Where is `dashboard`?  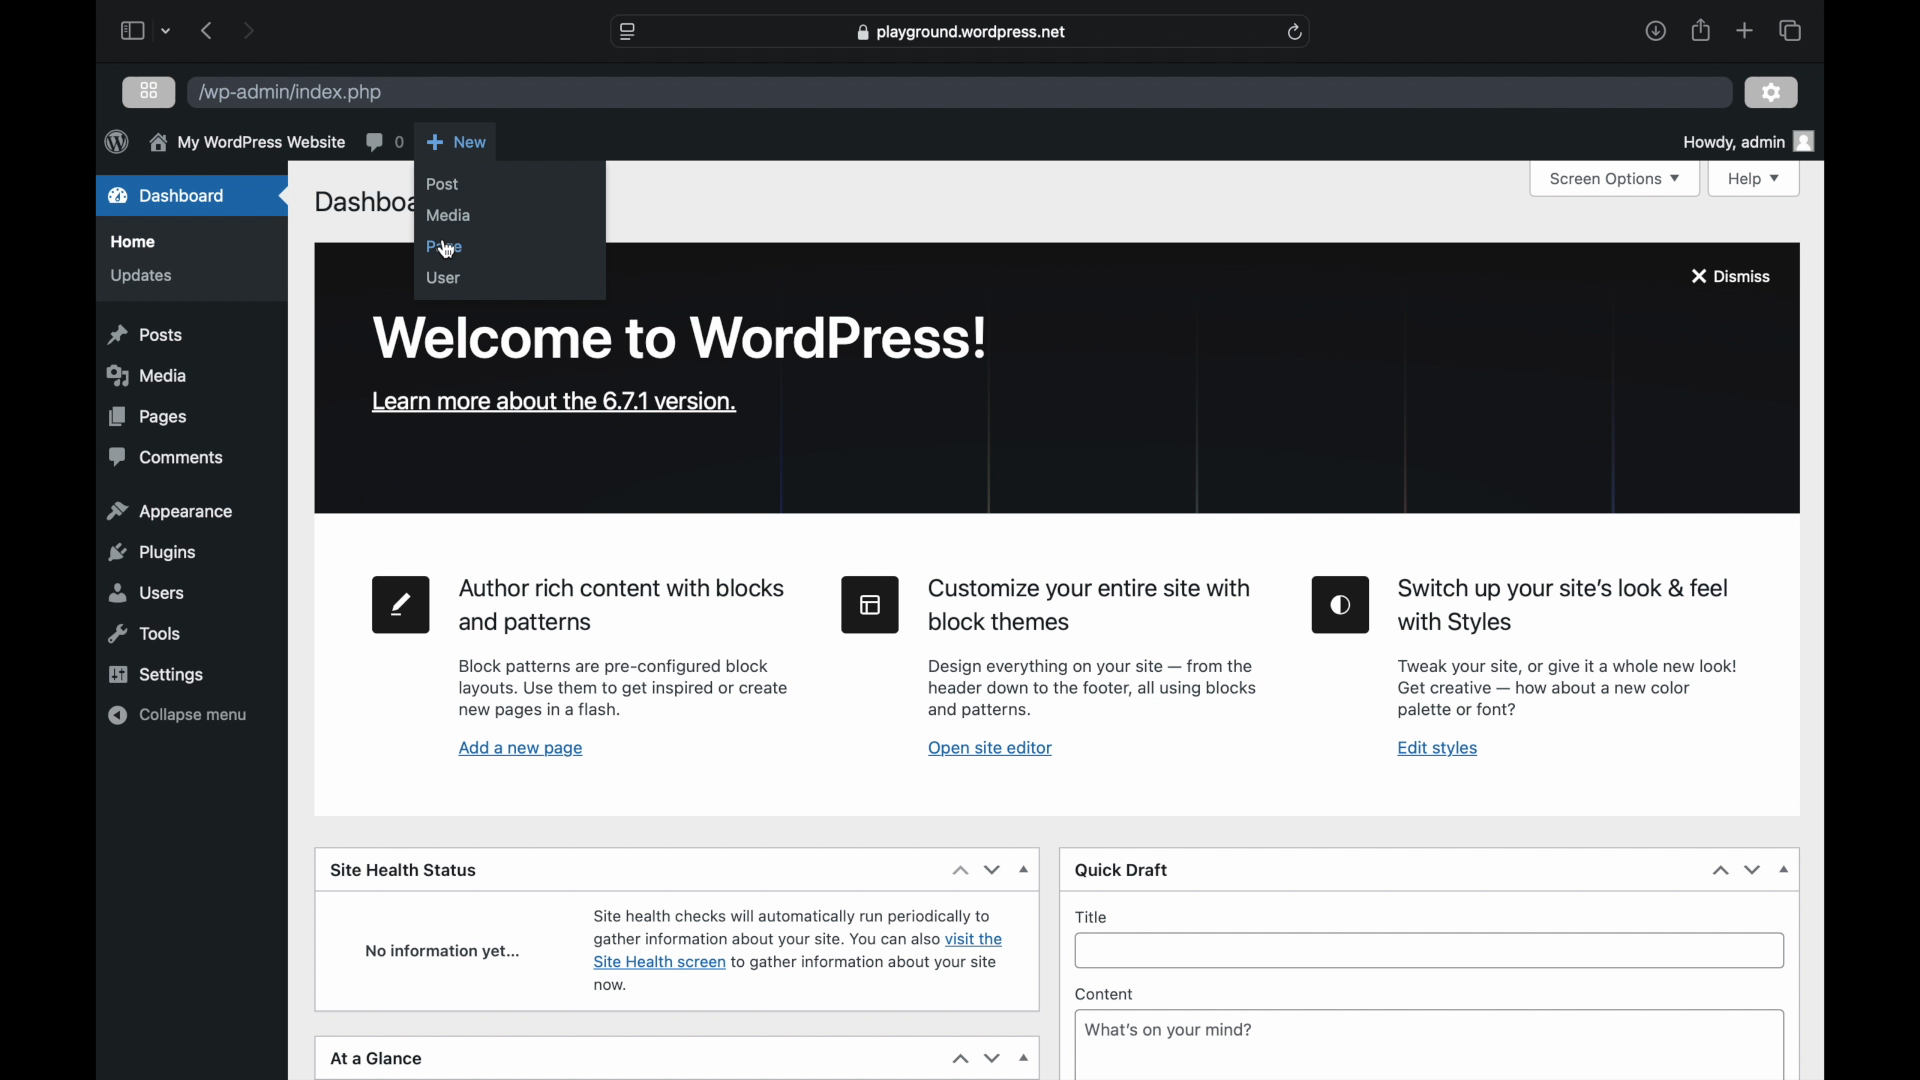 dashboard is located at coordinates (360, 205).